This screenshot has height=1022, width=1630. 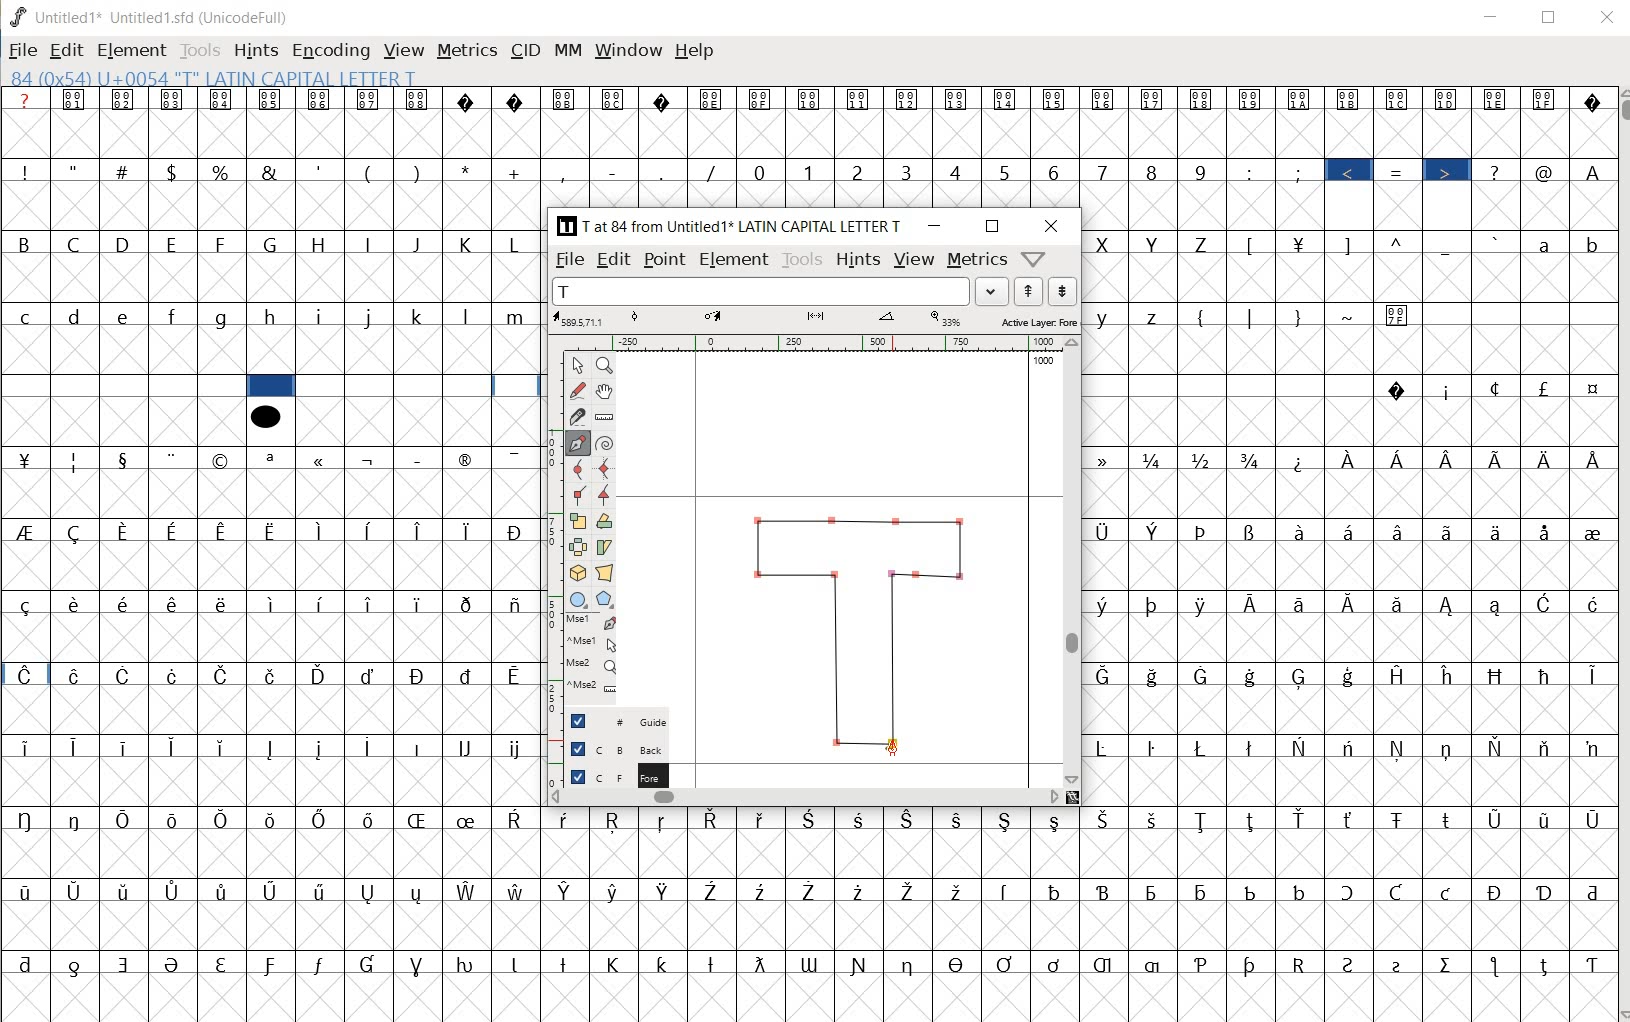 What do you see at coordinates (470, 100) in the screenshot?
I see `Symbol` at bounding box center [470, 100].